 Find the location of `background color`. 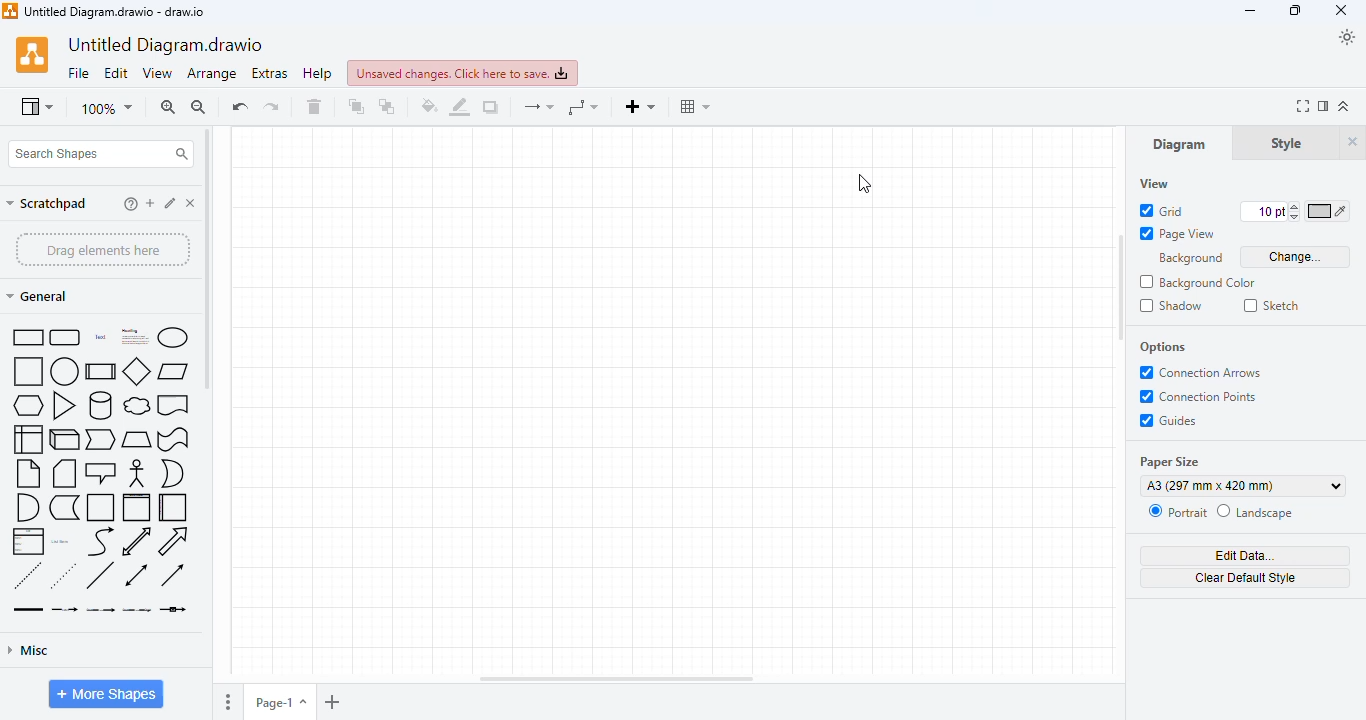

background color is located at coordinates (1198, 282).